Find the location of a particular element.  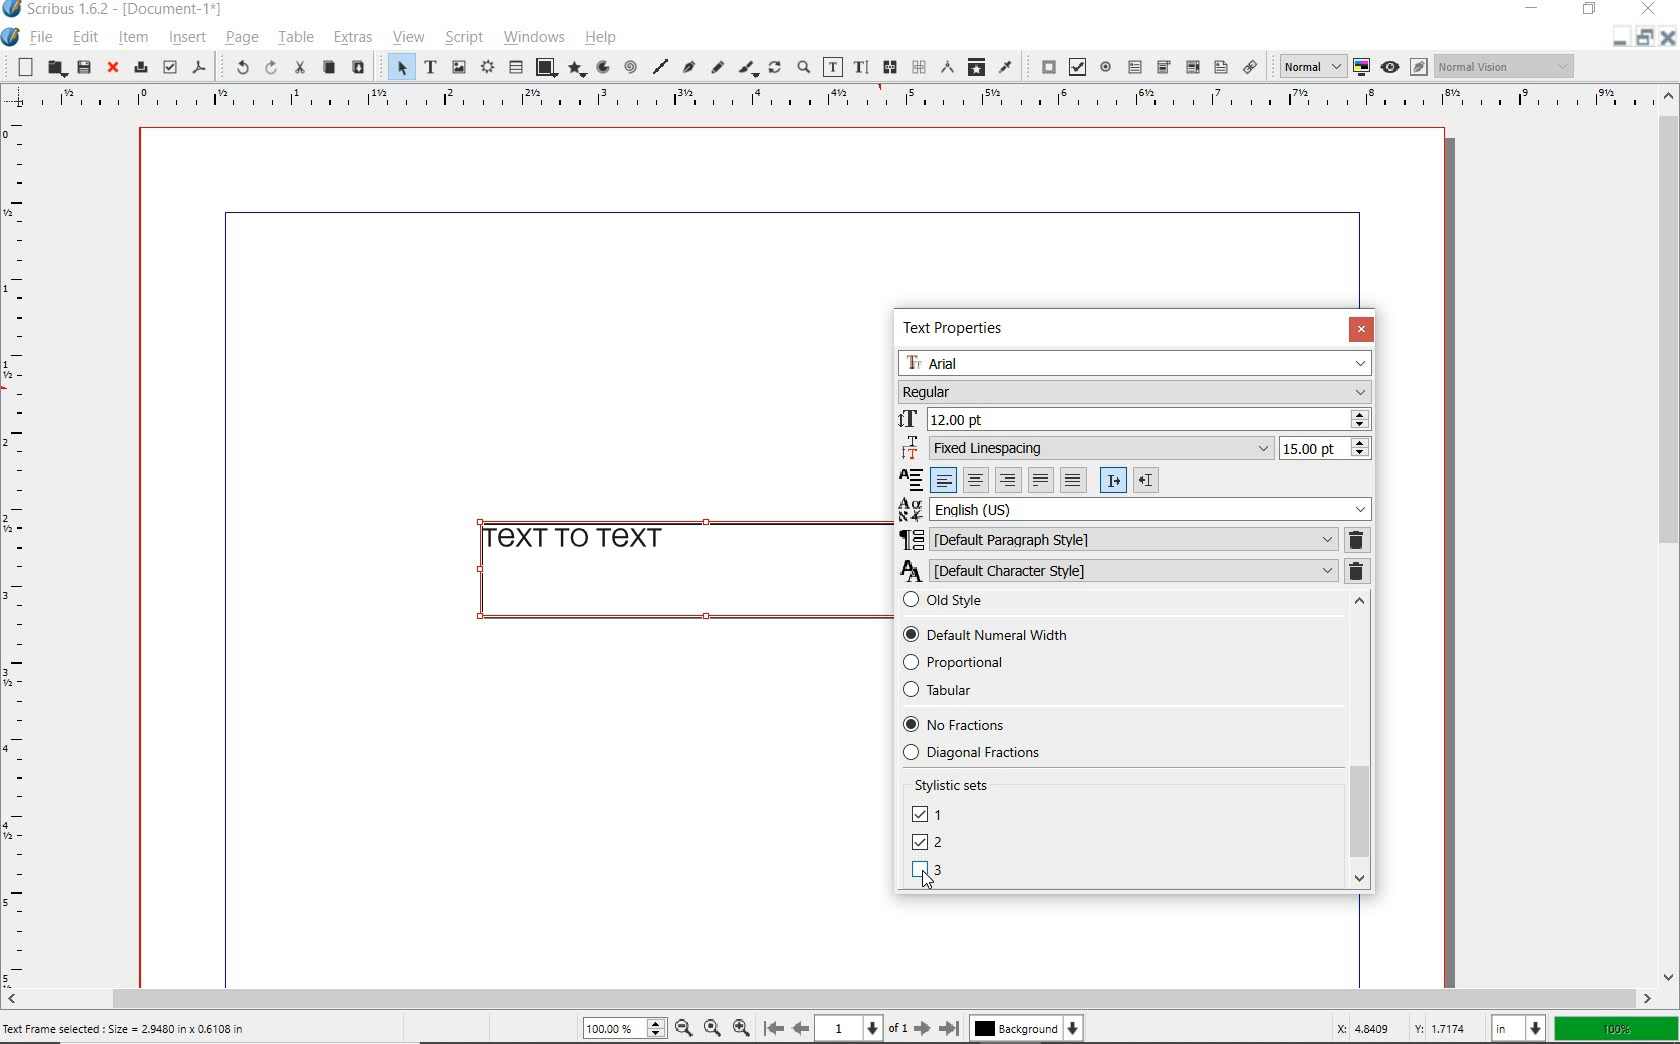

Diagonal fractions is located at coordinates (1003, 752).